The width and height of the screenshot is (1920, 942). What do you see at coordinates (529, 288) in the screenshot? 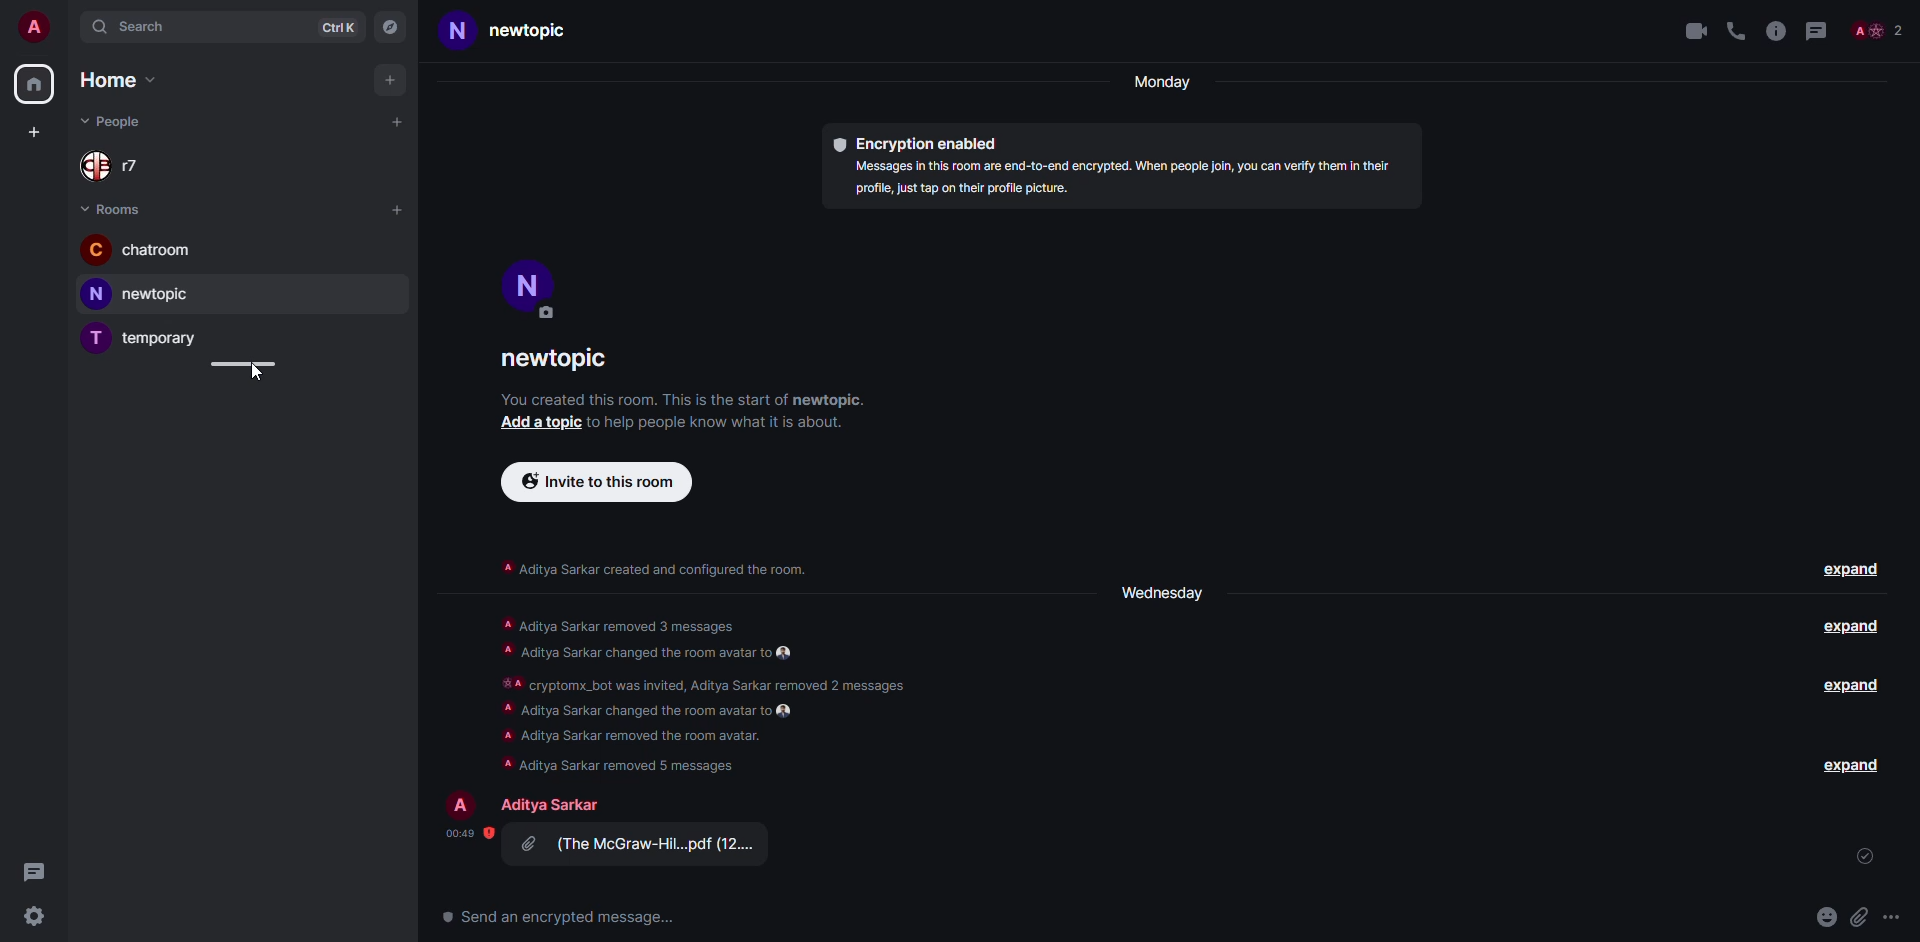
I see `profile` at bounding box center [529, 288].